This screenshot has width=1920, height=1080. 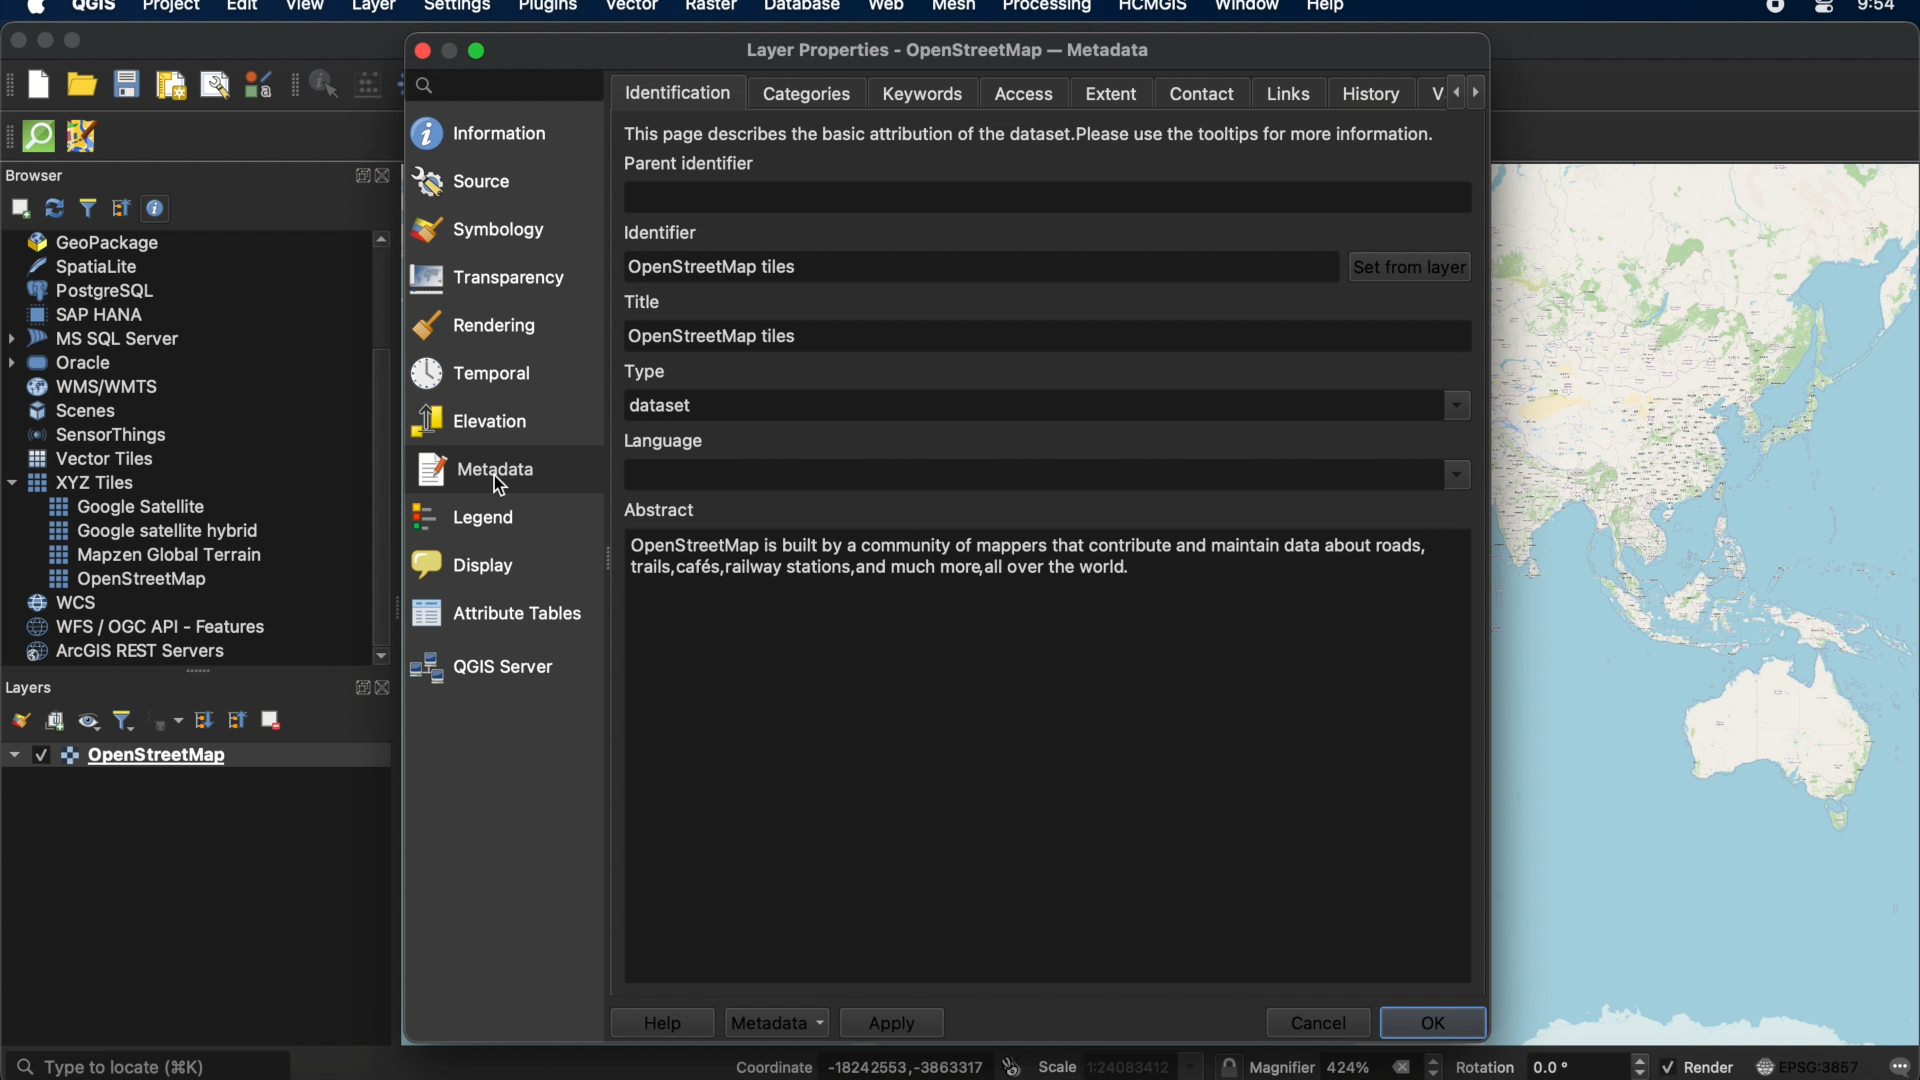 What do you see at coordinates (479, 51) in the screenshot?
I see `maximize` at bounding box center [479, 51].